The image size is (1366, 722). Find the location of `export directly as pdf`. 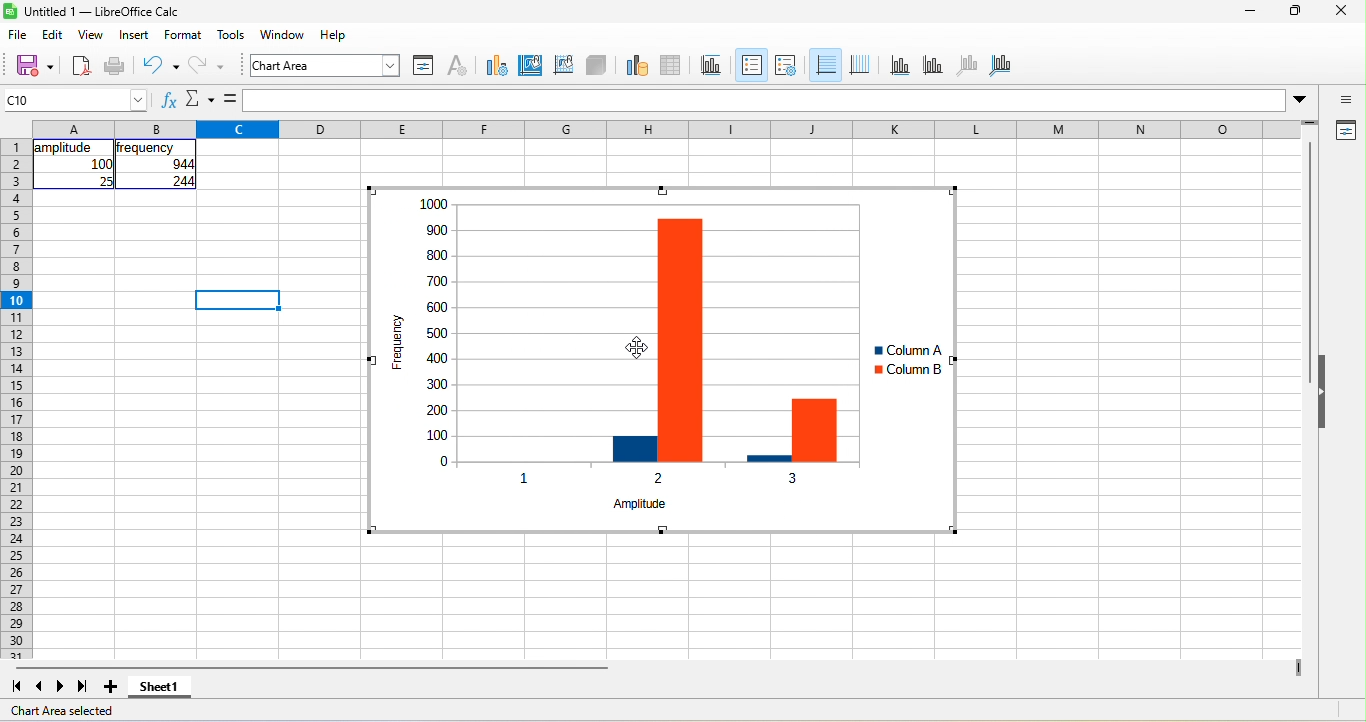

export directly as pdf is located at coordinates (81, 67).